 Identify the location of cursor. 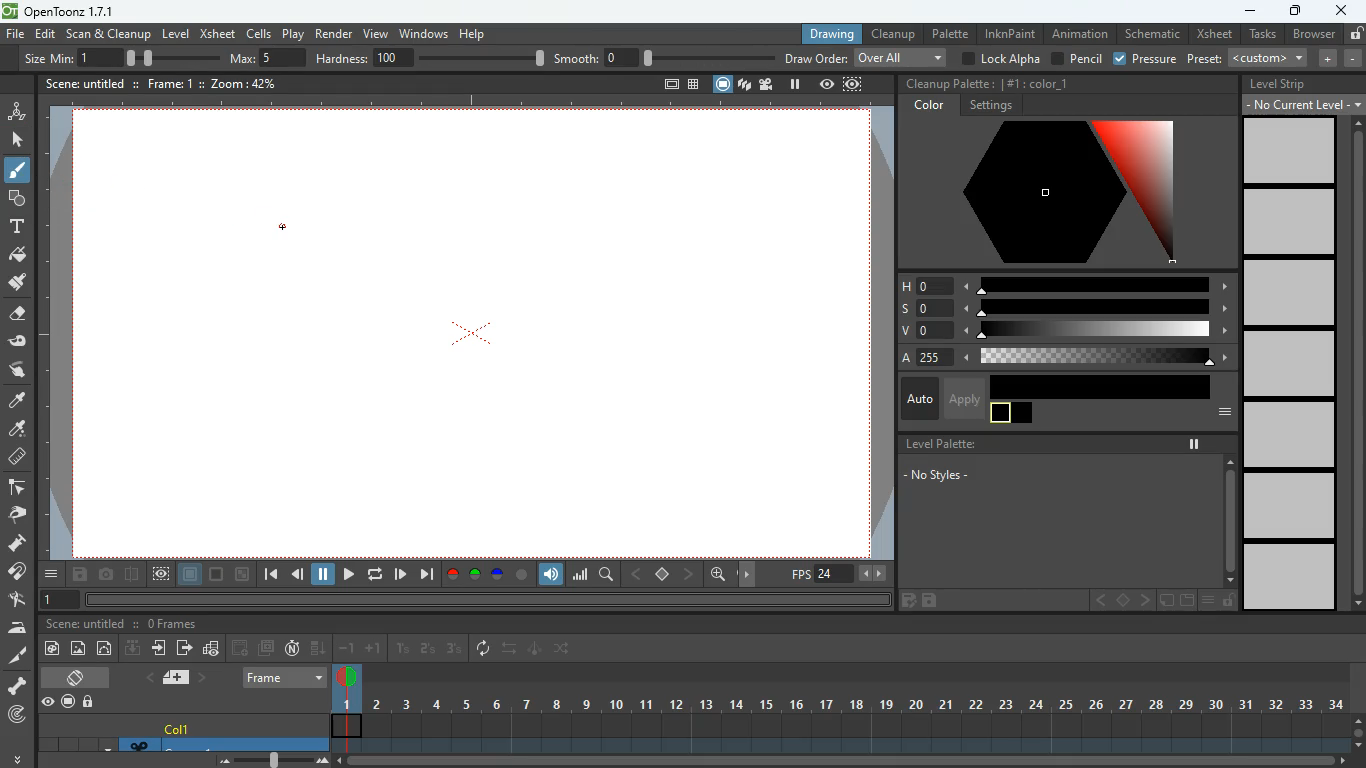
(283, 226).